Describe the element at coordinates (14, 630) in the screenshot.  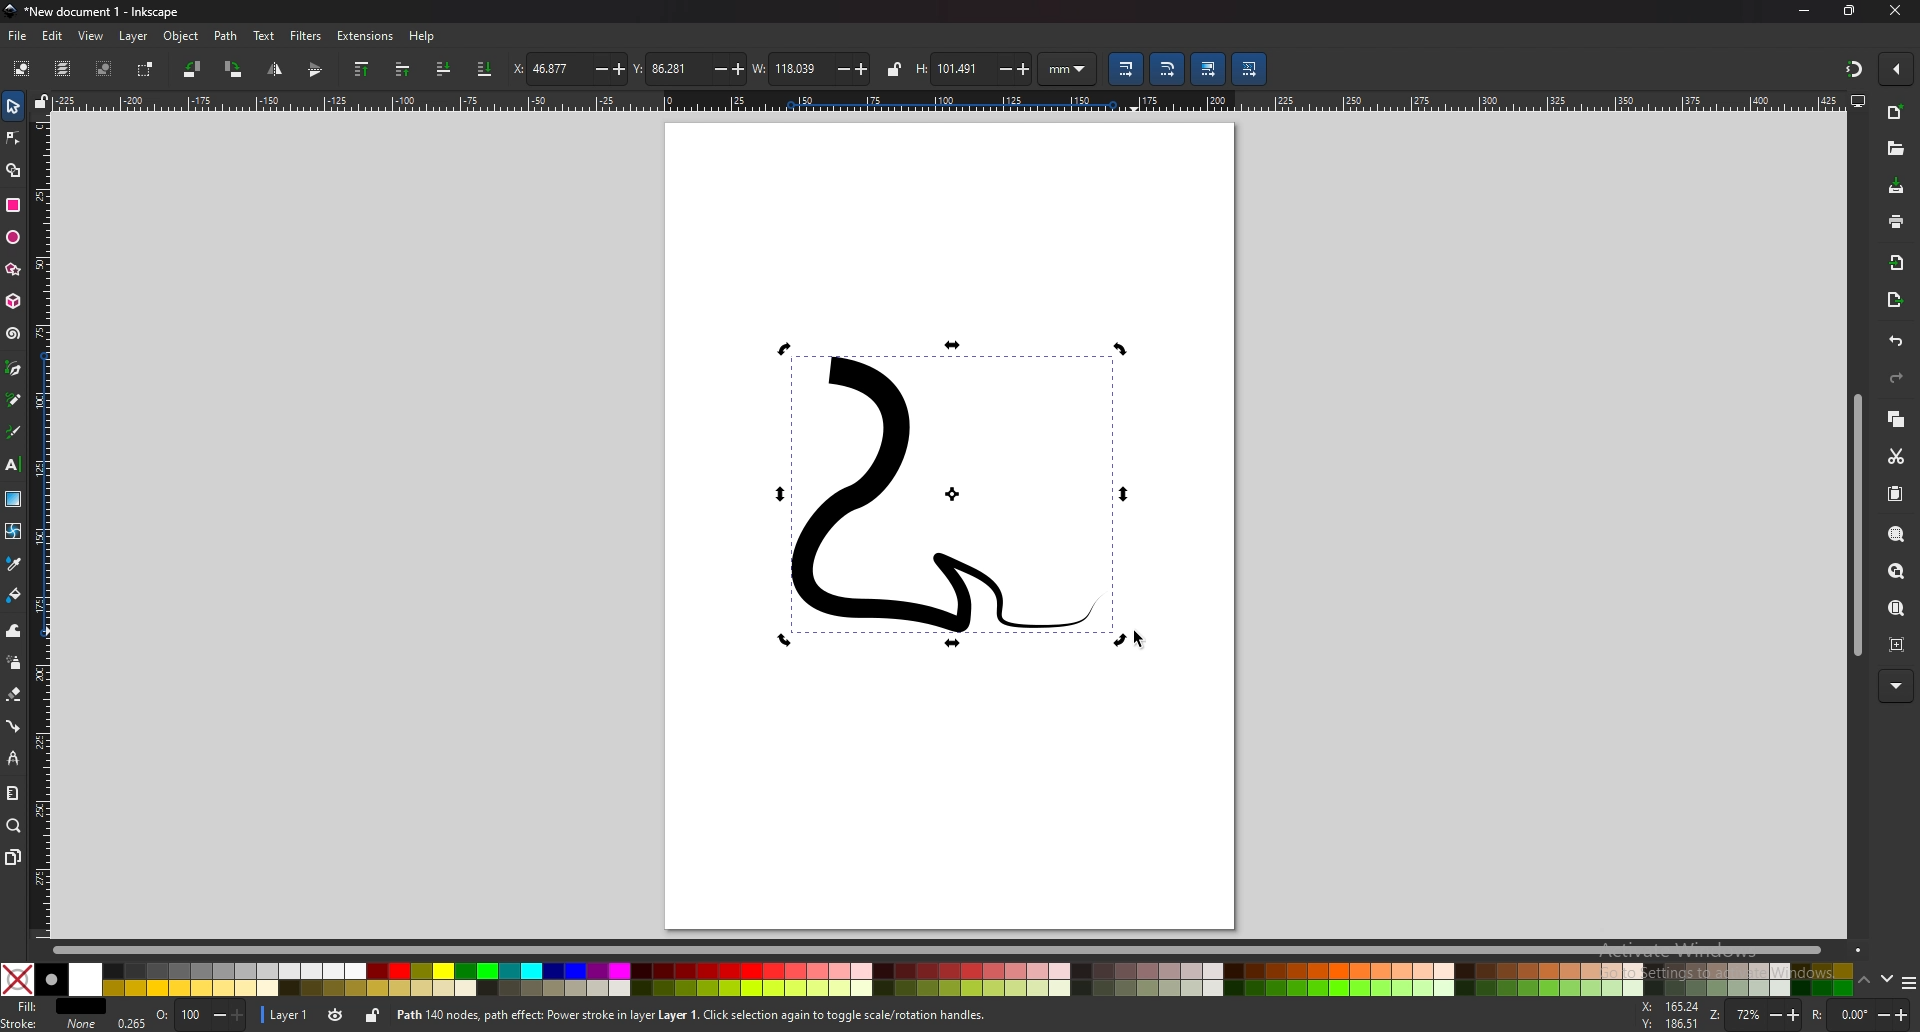
I see `tweak` at that location.